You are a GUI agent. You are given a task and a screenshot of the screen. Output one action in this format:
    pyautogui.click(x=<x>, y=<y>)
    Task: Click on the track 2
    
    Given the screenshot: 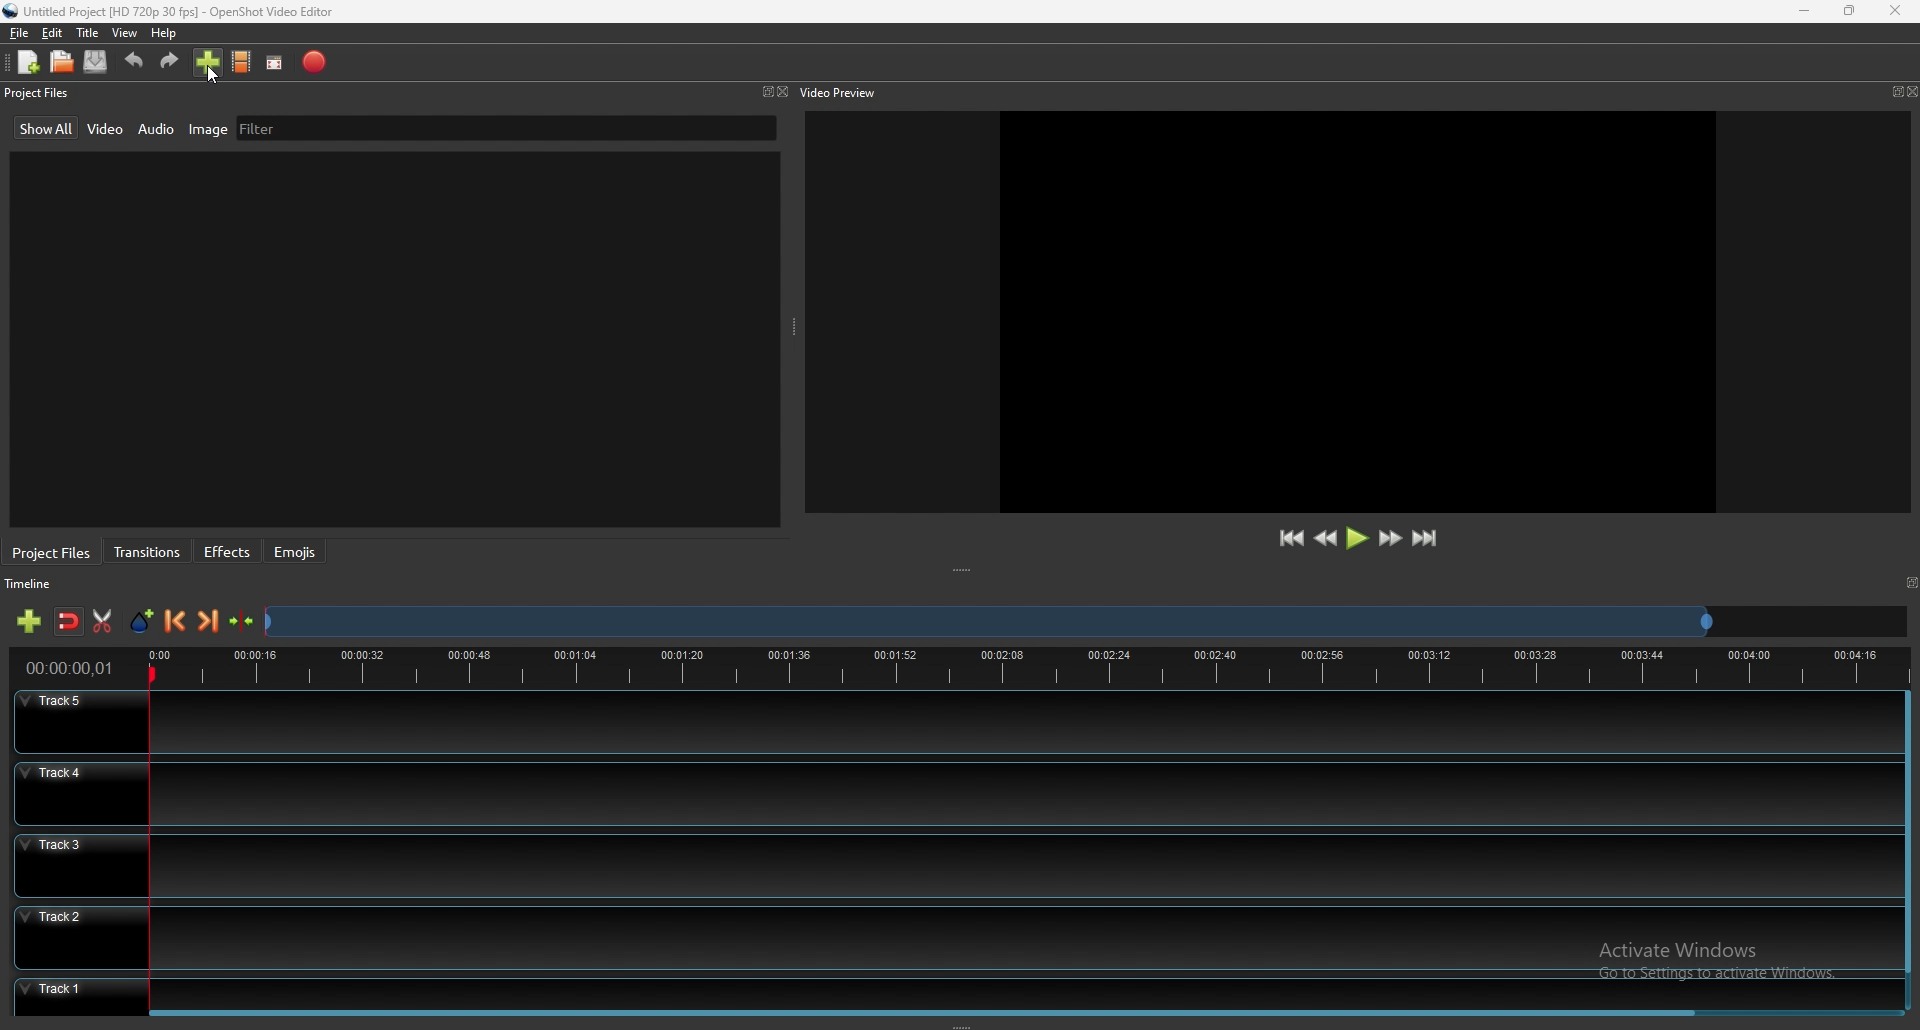 What is the action you would take?
    pyautogui.click(x=952, y=936)
    